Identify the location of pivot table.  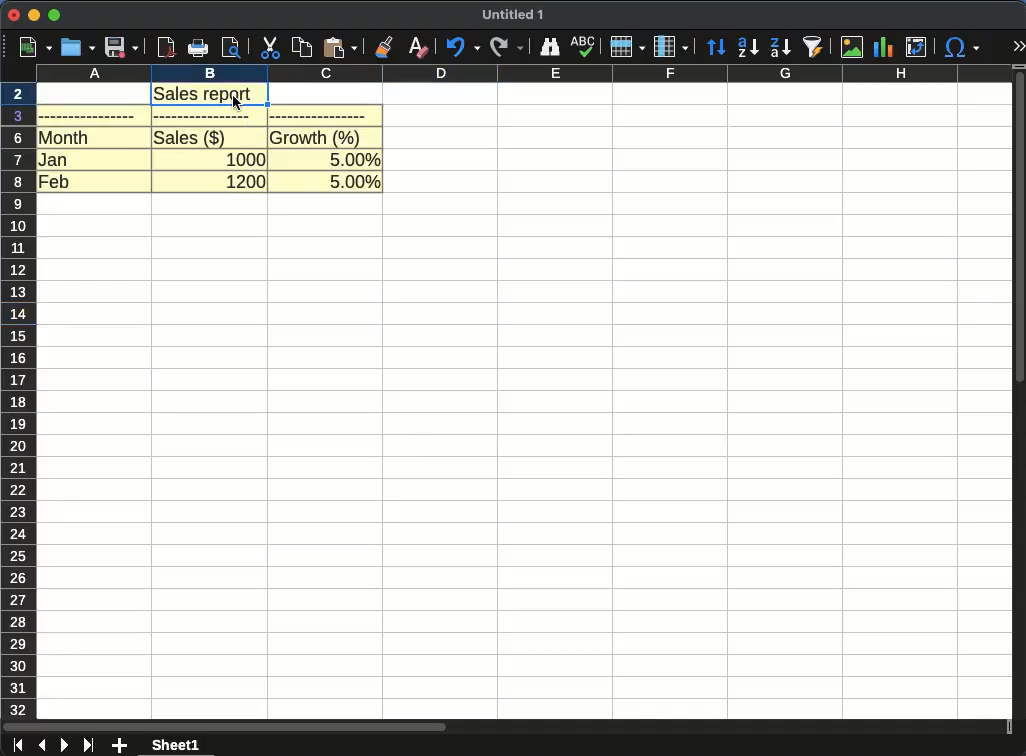
(914, 48).